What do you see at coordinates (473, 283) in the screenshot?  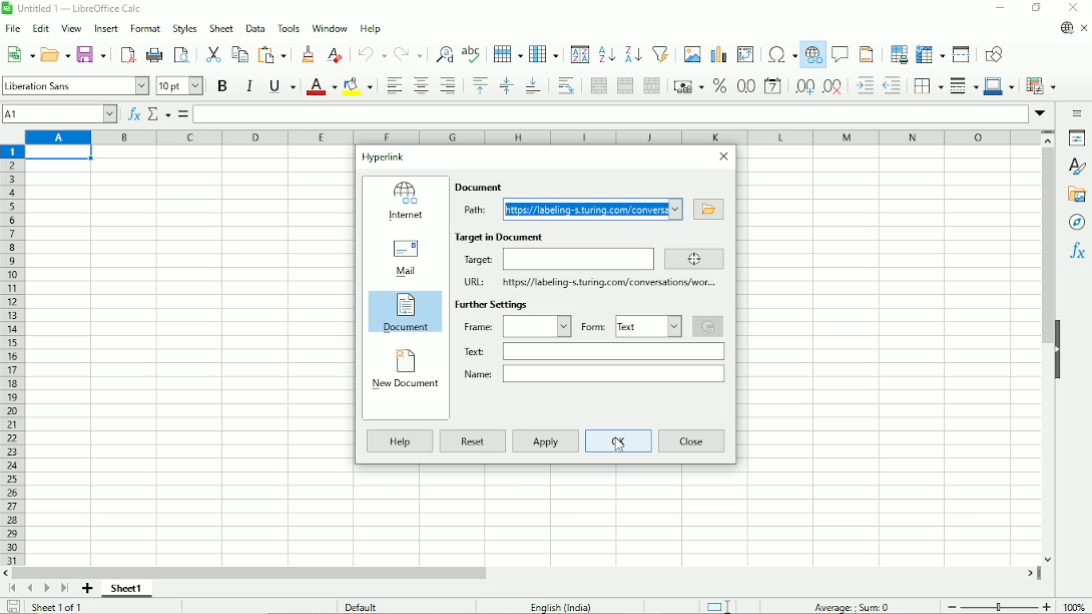 I see `URL:` at bounding box center [473, 283].